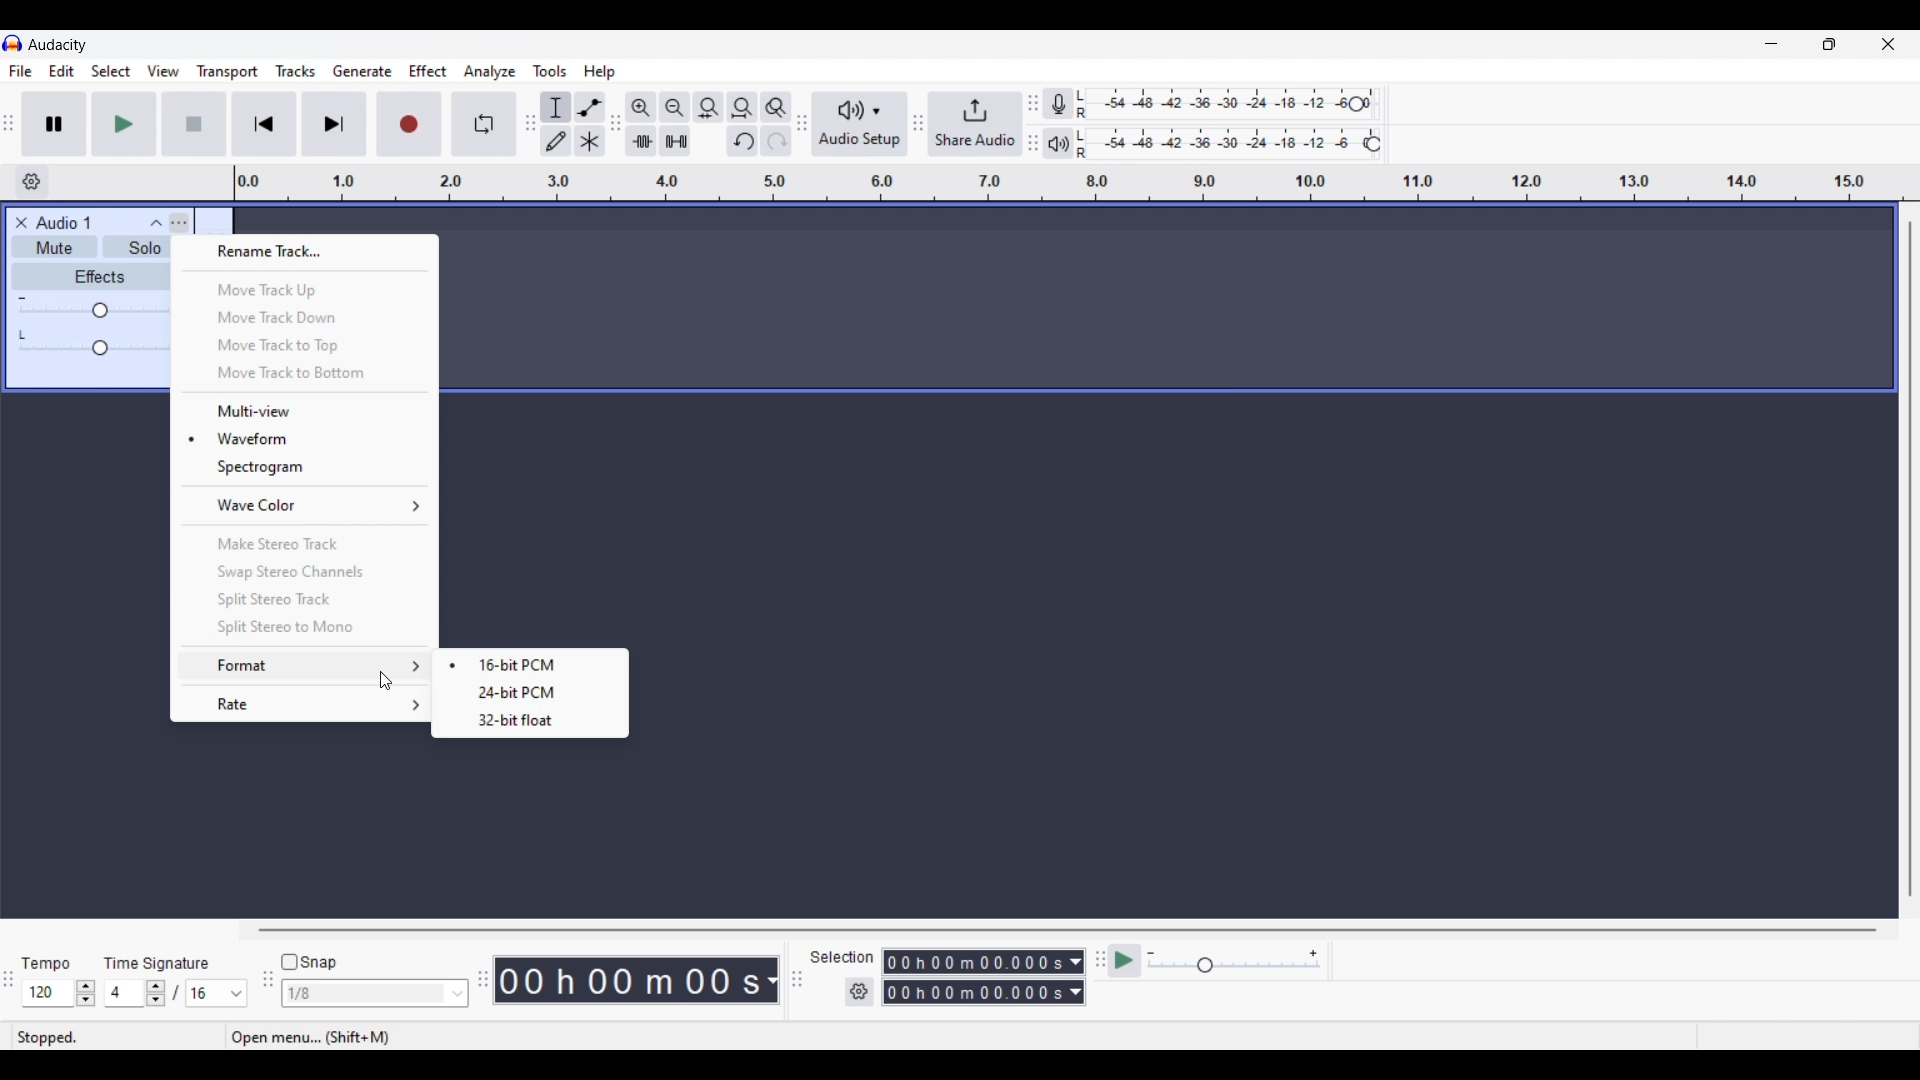 The image size is (1920, 1080). I want to click on L, so click(24, 334).